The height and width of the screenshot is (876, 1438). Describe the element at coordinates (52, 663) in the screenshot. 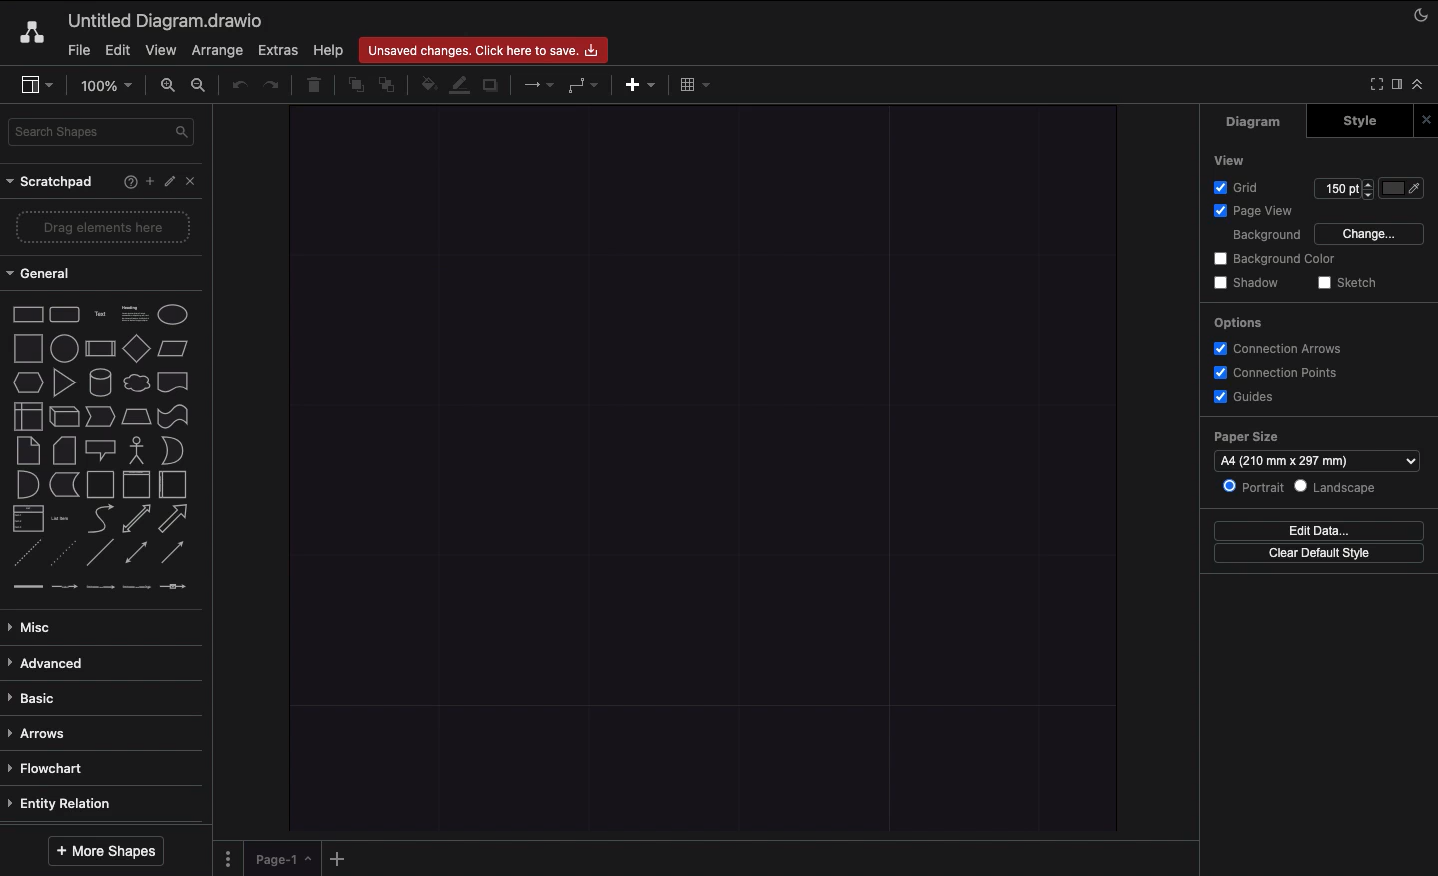

I see `Advanced` at that location.